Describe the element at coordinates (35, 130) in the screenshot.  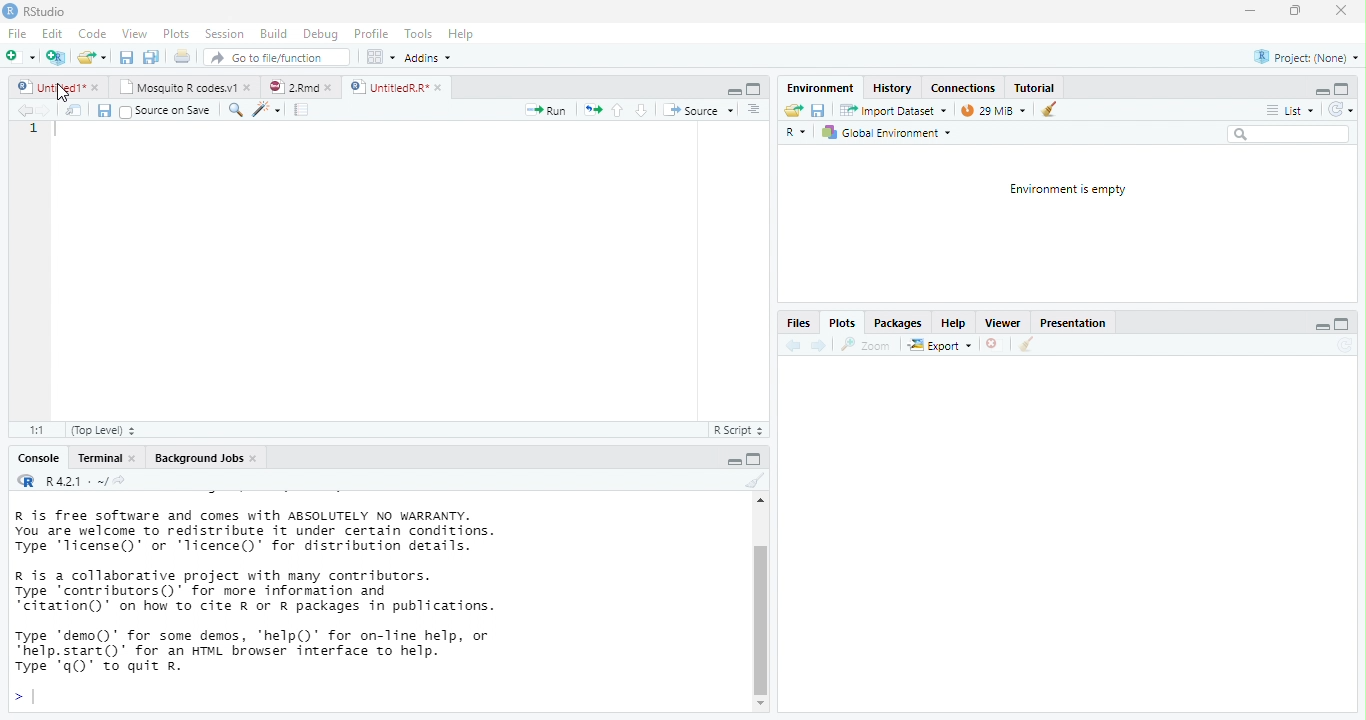
I see `1` at that location.